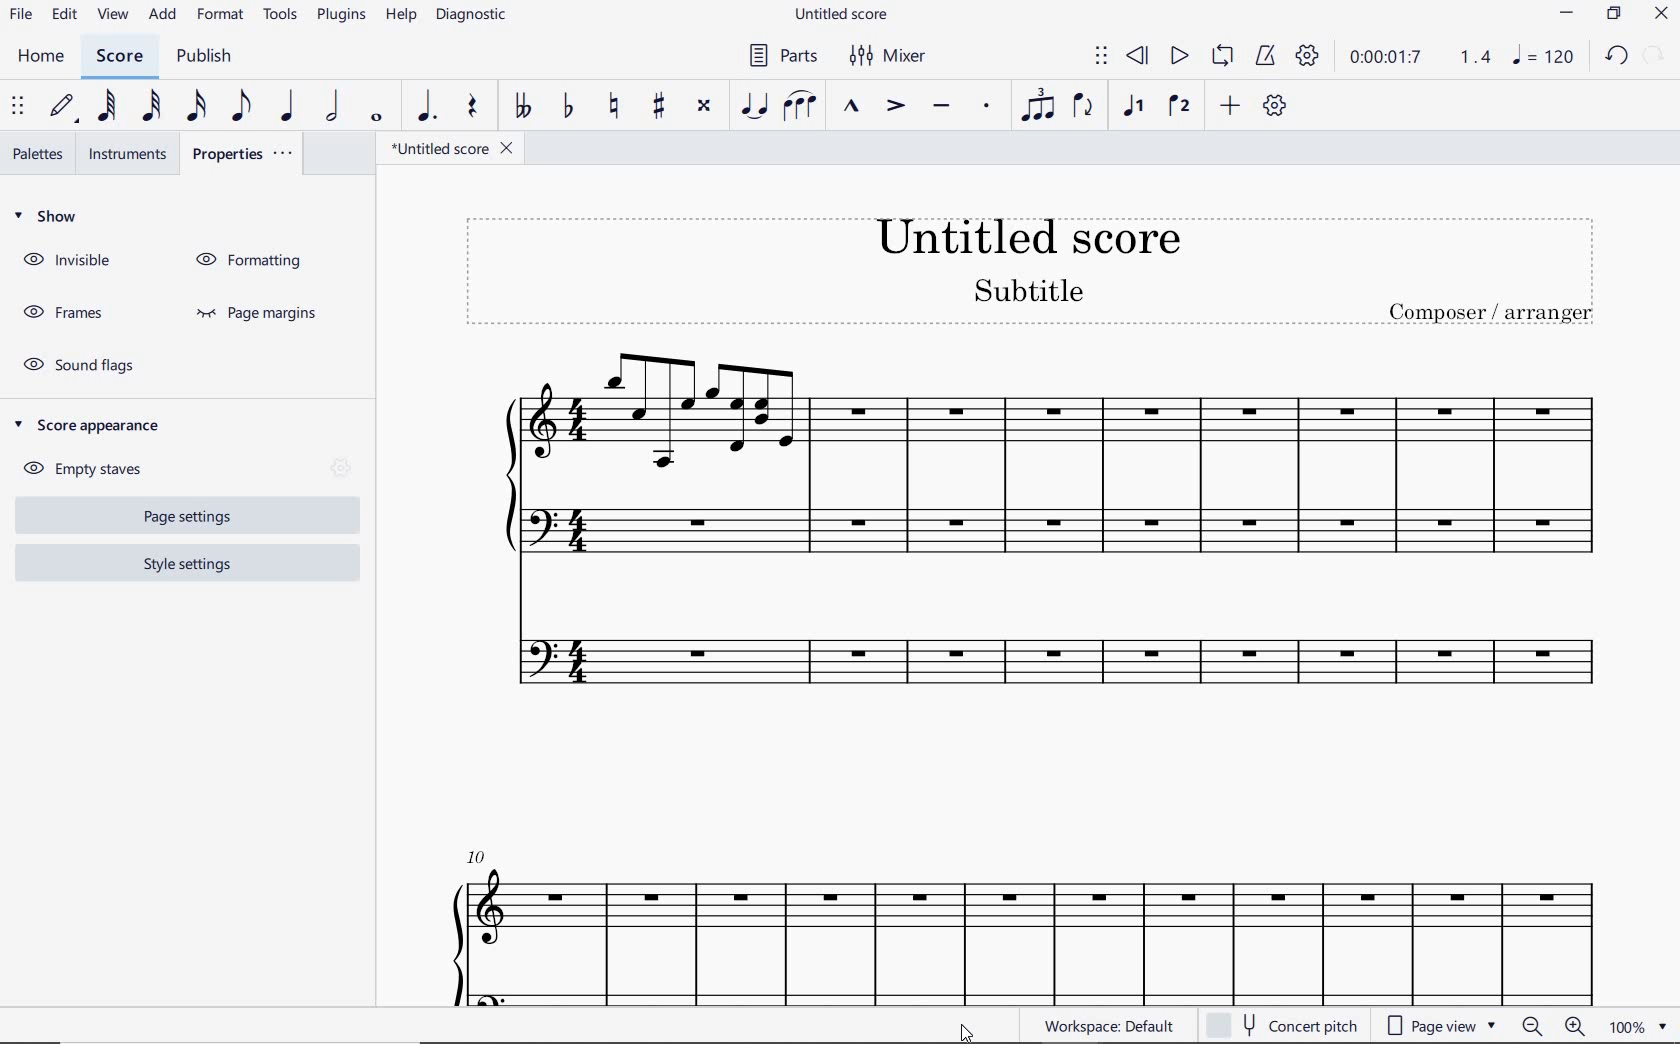 The height and width of the screenshot is (1044, 1680). Describe the element at coordinates (91, 465) in the screenshot. I see `EMPTY STAVES` at that location.